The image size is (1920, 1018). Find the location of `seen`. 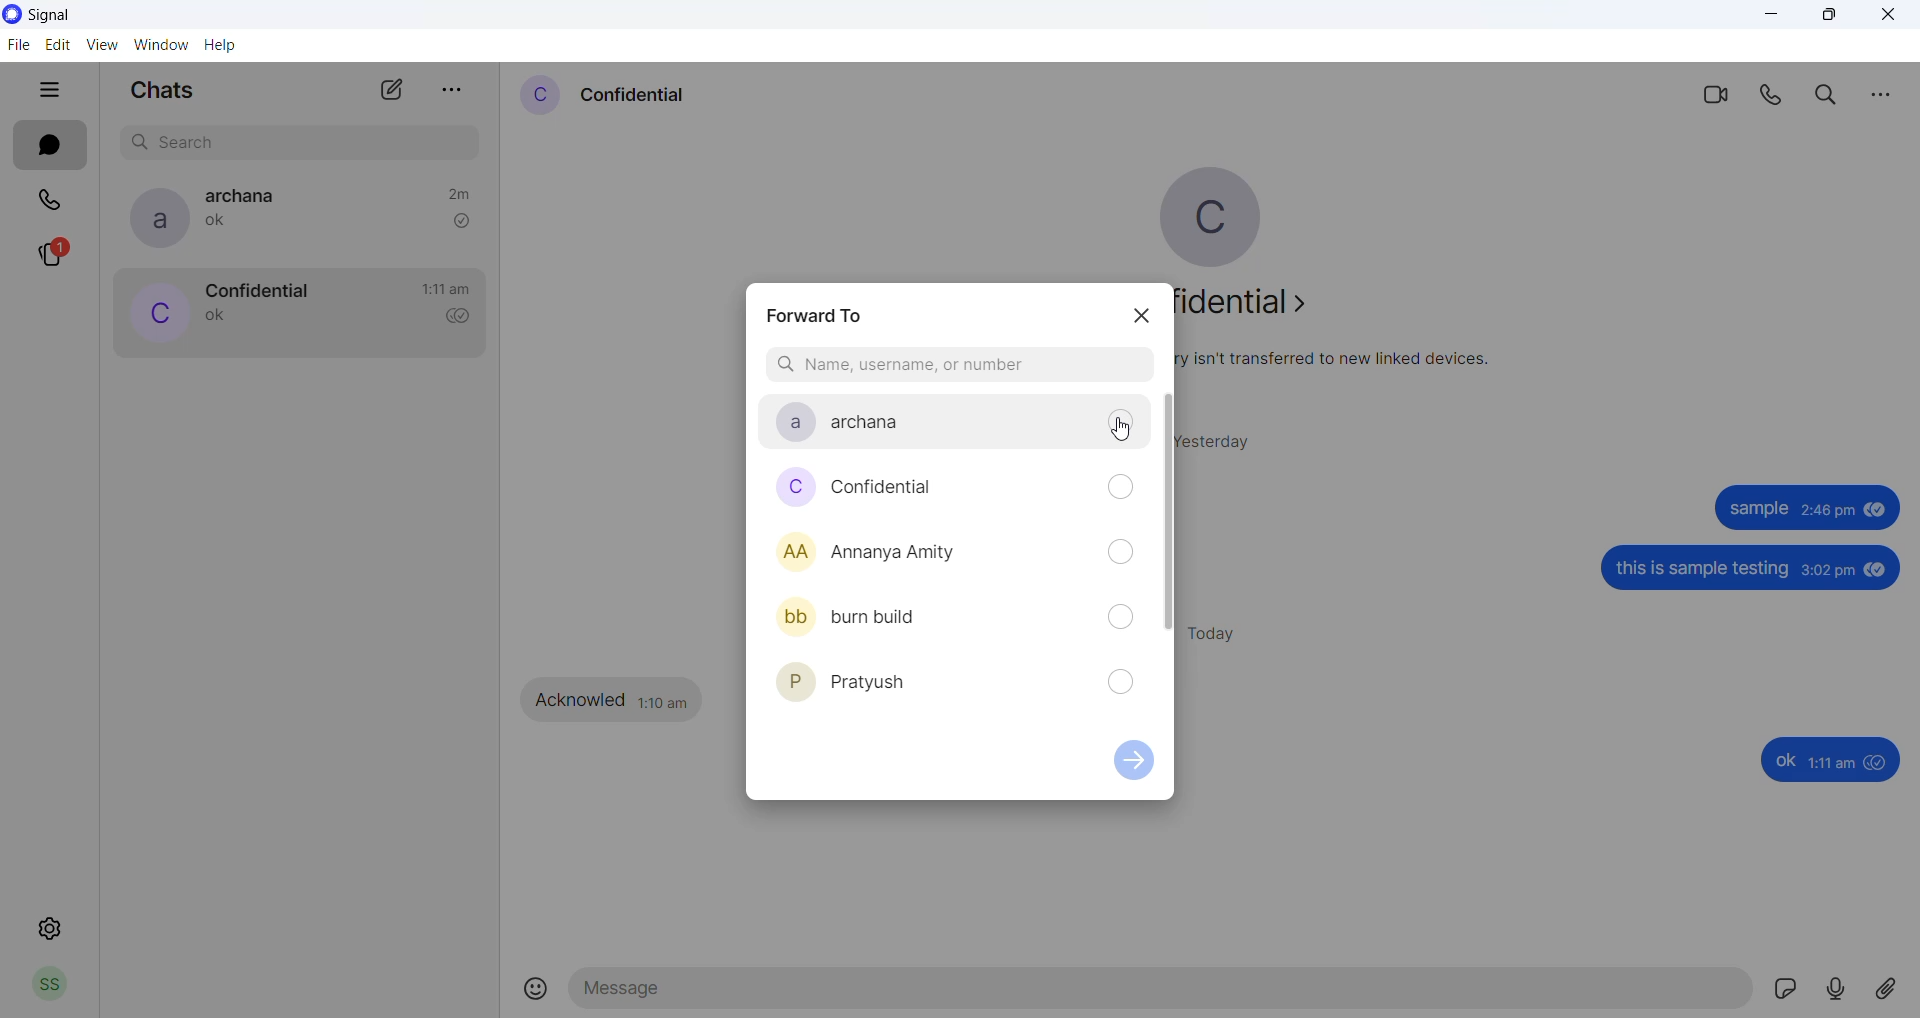

seen is located at coordinates (1878, 570).